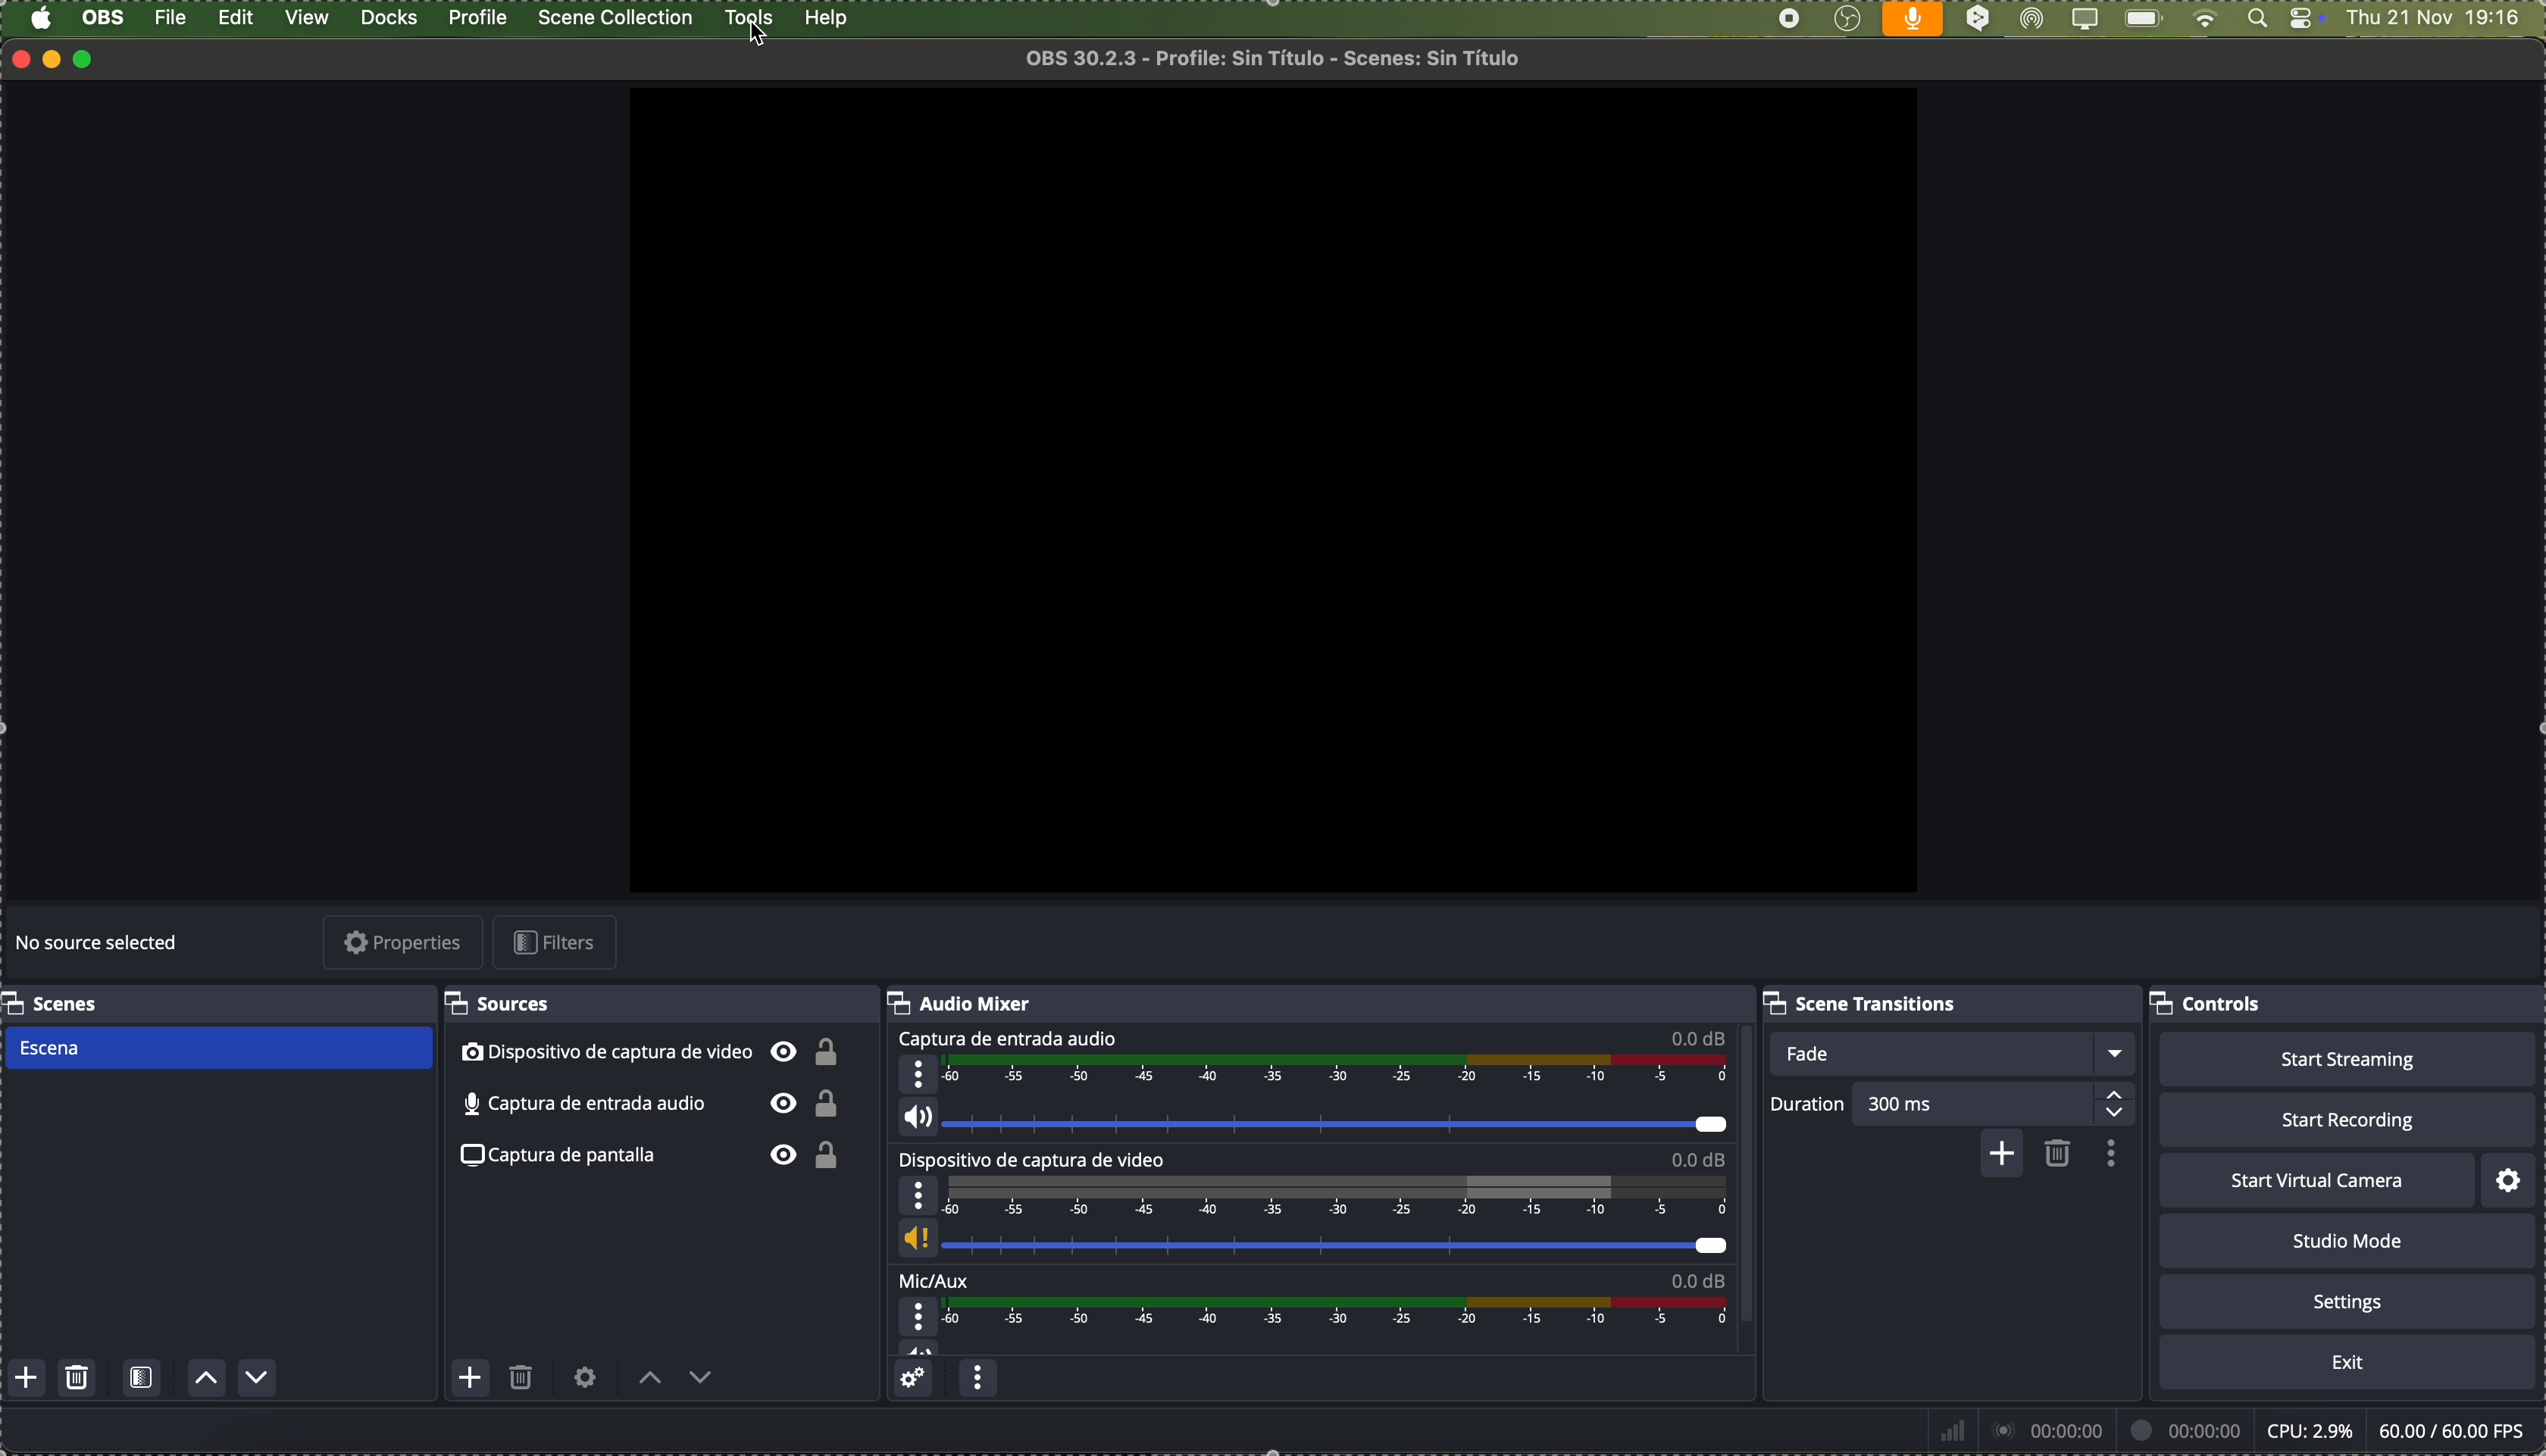 This screenshot has width=2546, height=1456. Describe the element at coordinates (105, 17) in the screenshot. I see `OBS` at that location.